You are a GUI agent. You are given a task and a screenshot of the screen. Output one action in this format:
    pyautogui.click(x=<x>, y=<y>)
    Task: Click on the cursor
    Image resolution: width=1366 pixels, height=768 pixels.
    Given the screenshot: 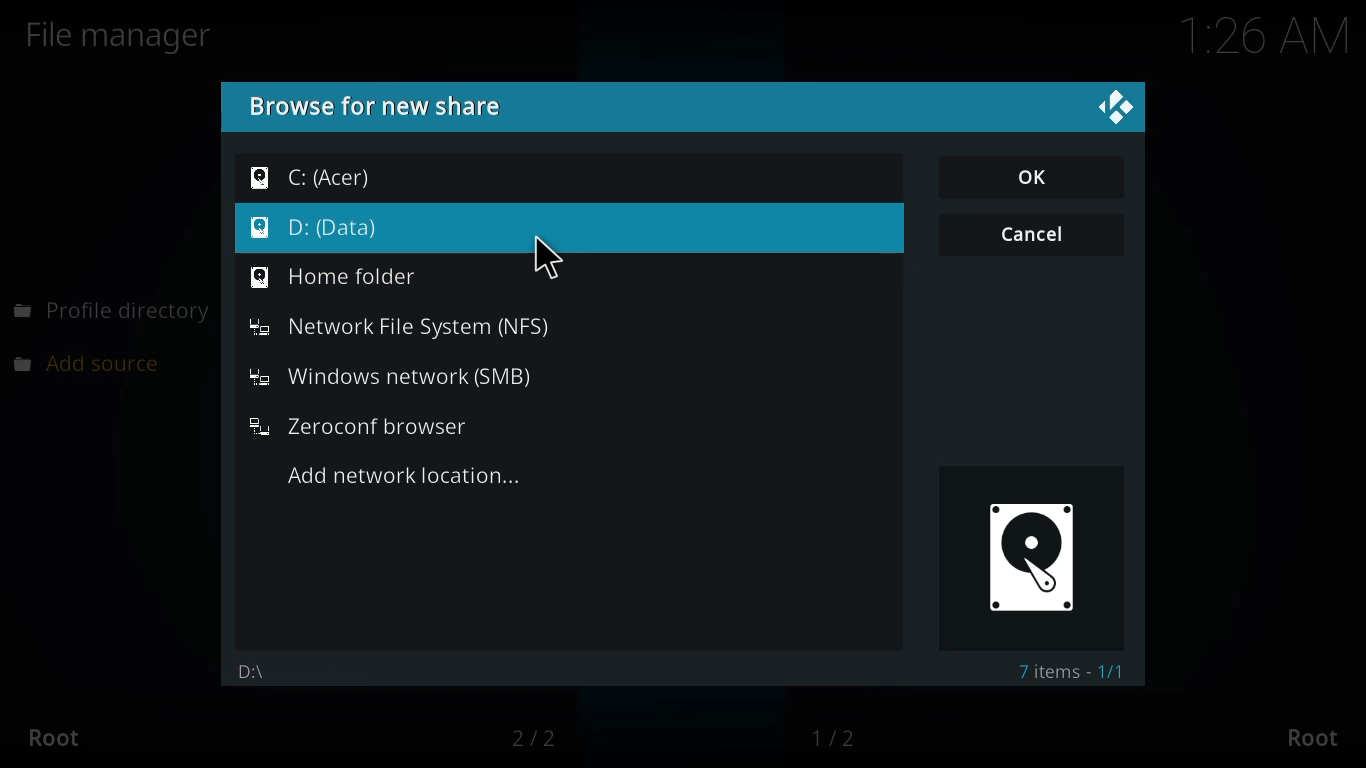 What is the action you would take?
    pyautogui.click(x=545, y=258)
    